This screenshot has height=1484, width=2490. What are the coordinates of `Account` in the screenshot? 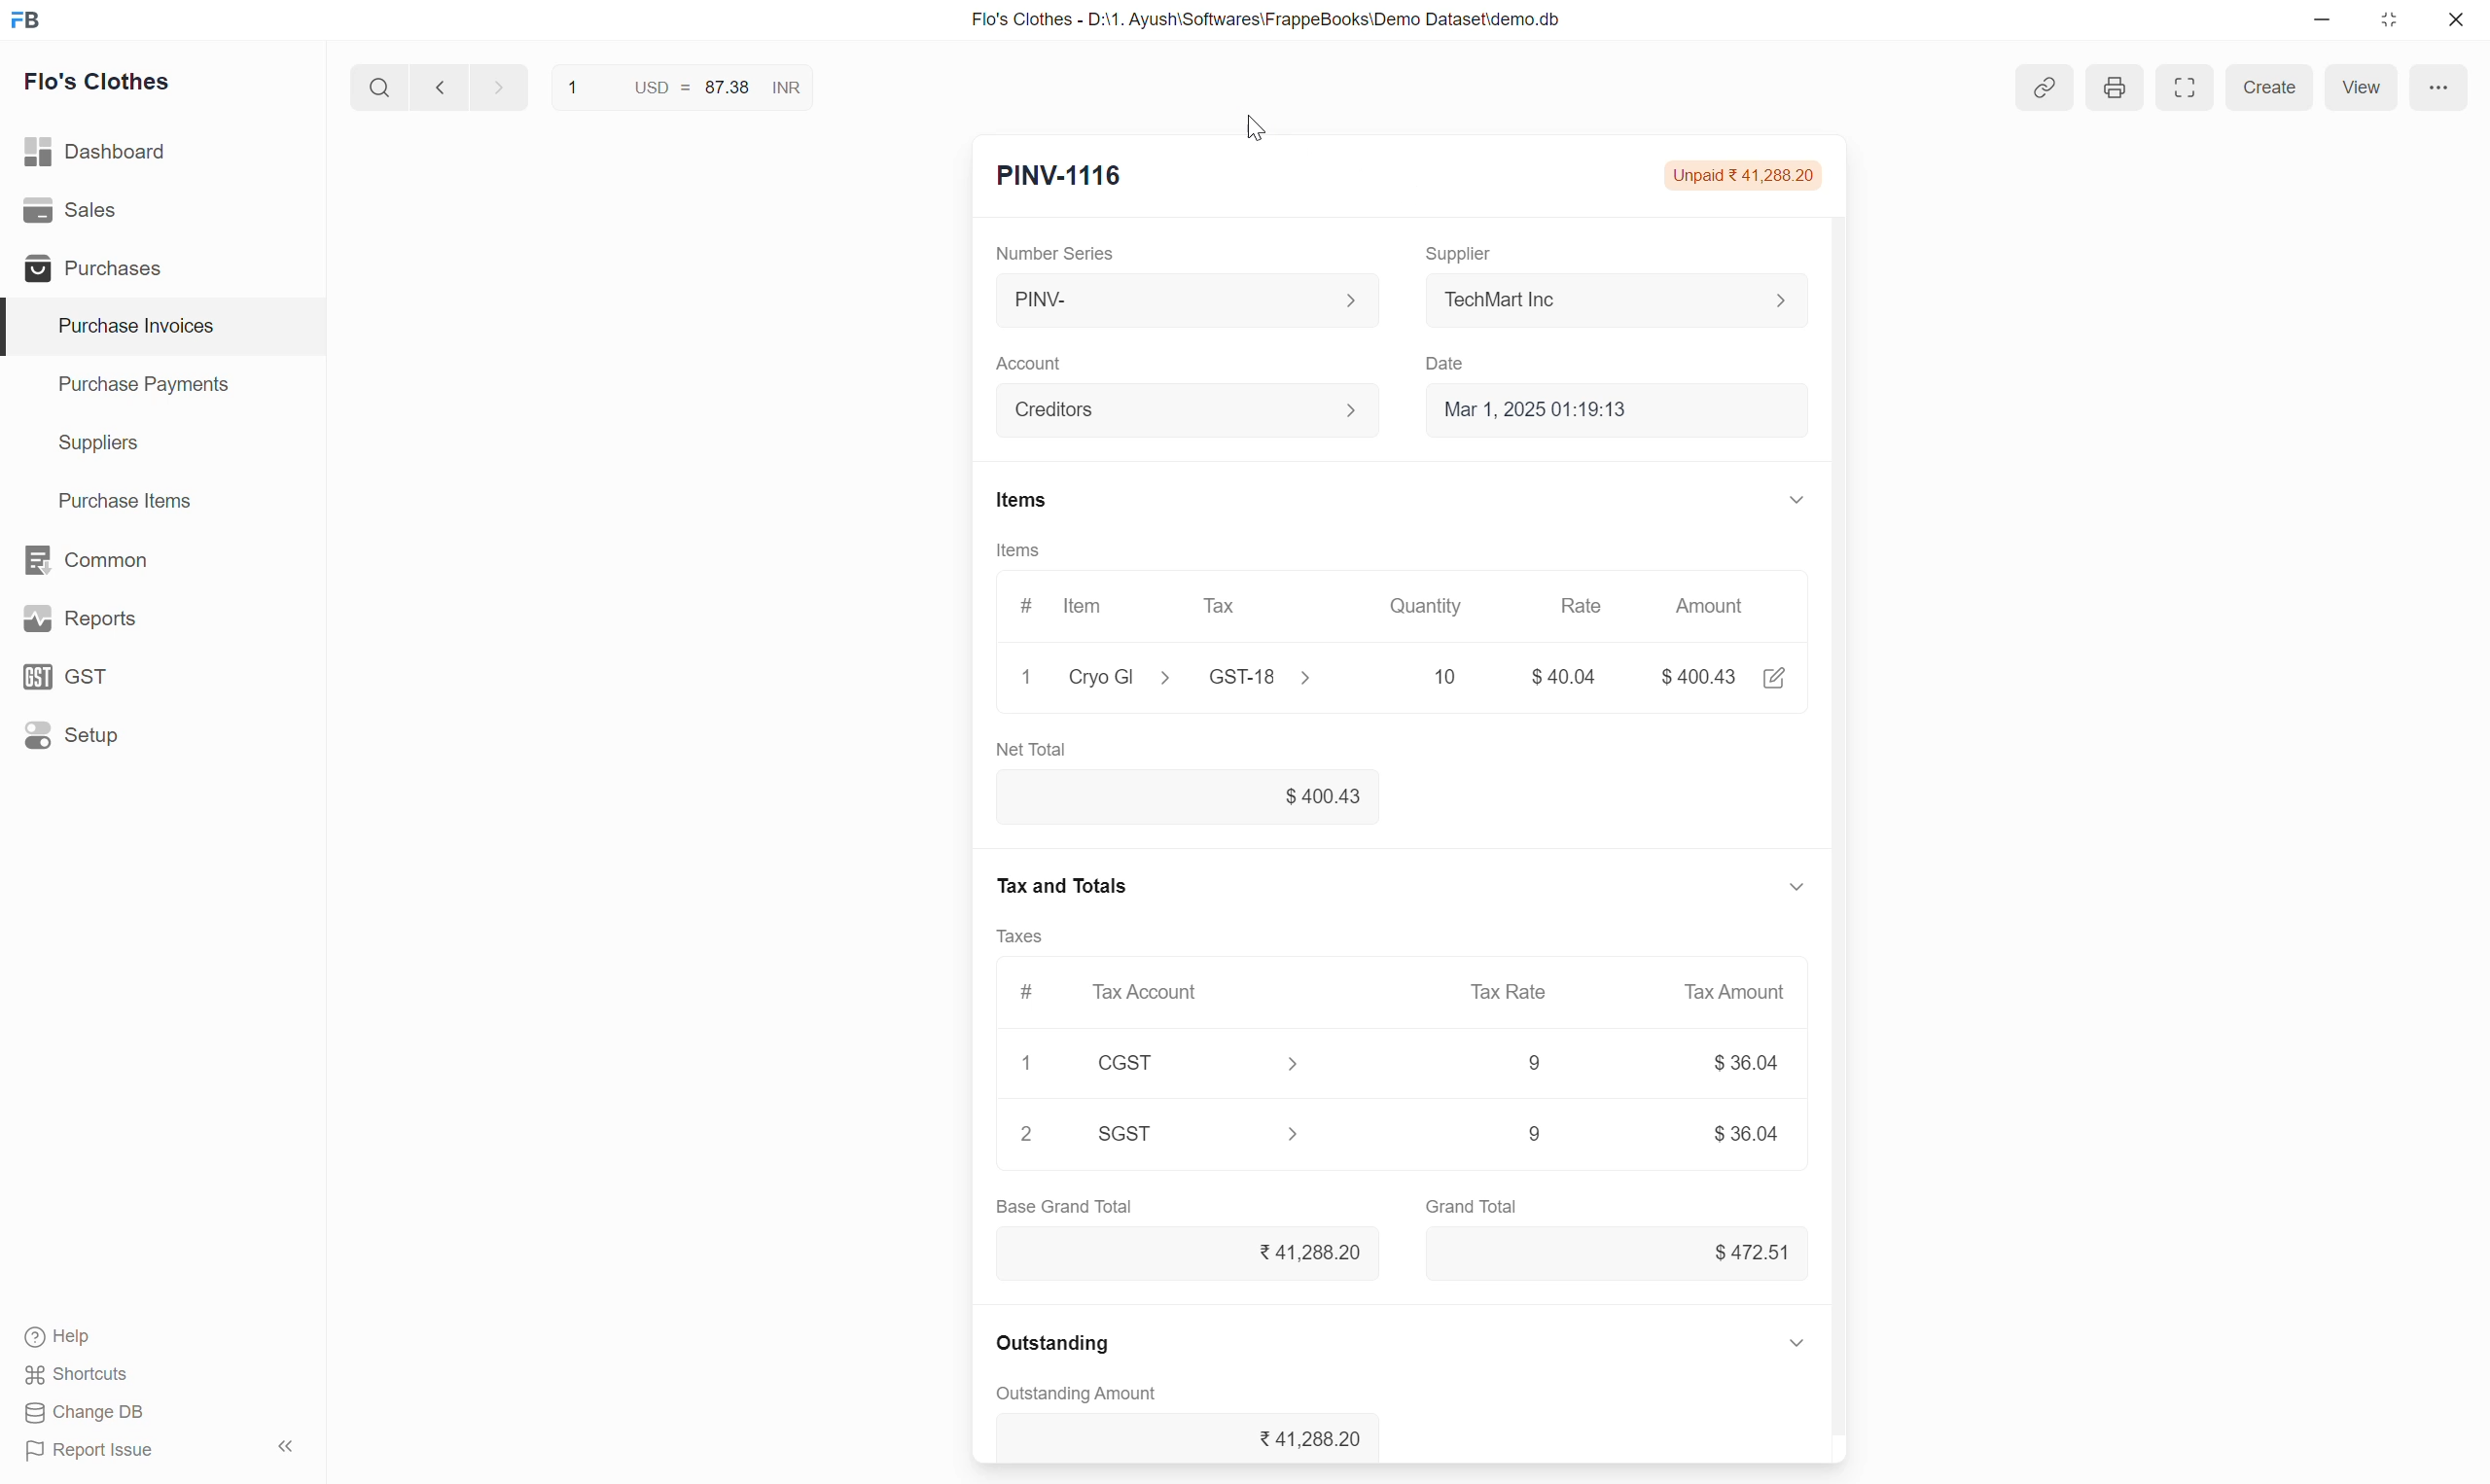 It's located at (1034, 357).